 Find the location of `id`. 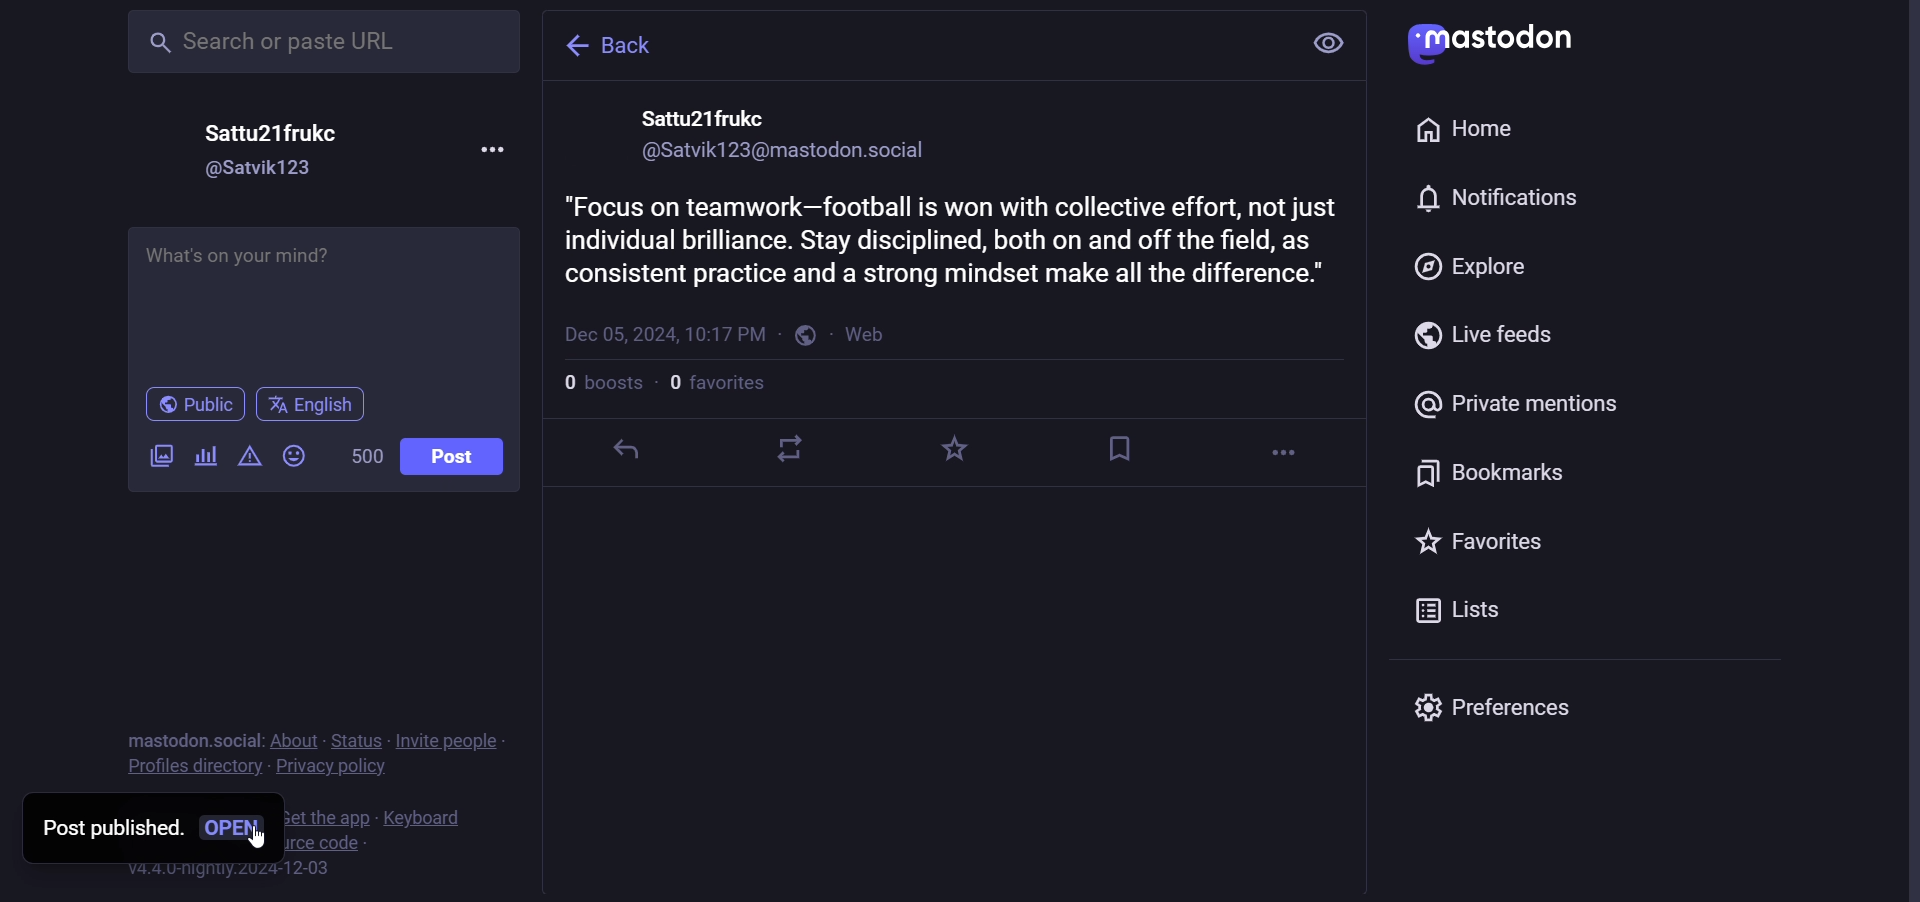

id is located at coordinates (802, 153).